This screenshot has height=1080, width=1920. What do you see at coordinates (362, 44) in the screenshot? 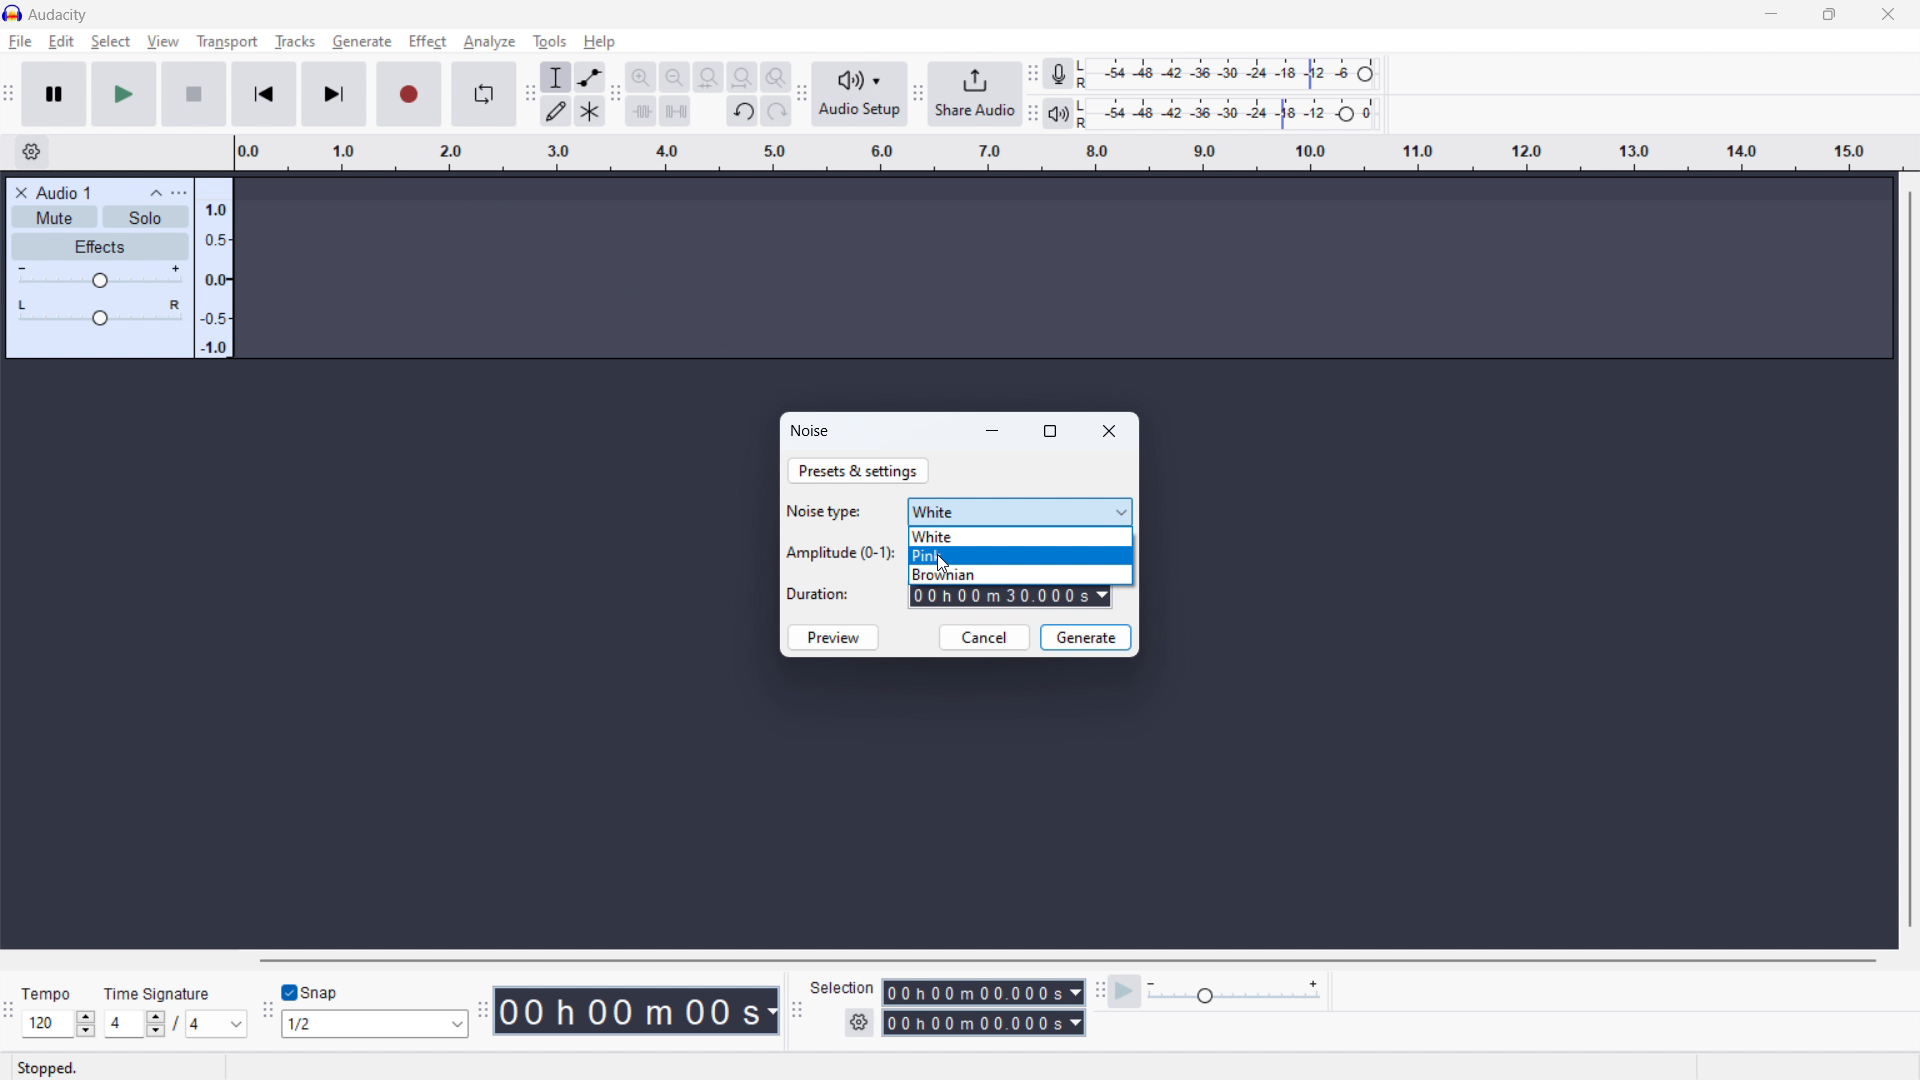
I see `Cursor on generate` at bounding box center [362, 44].